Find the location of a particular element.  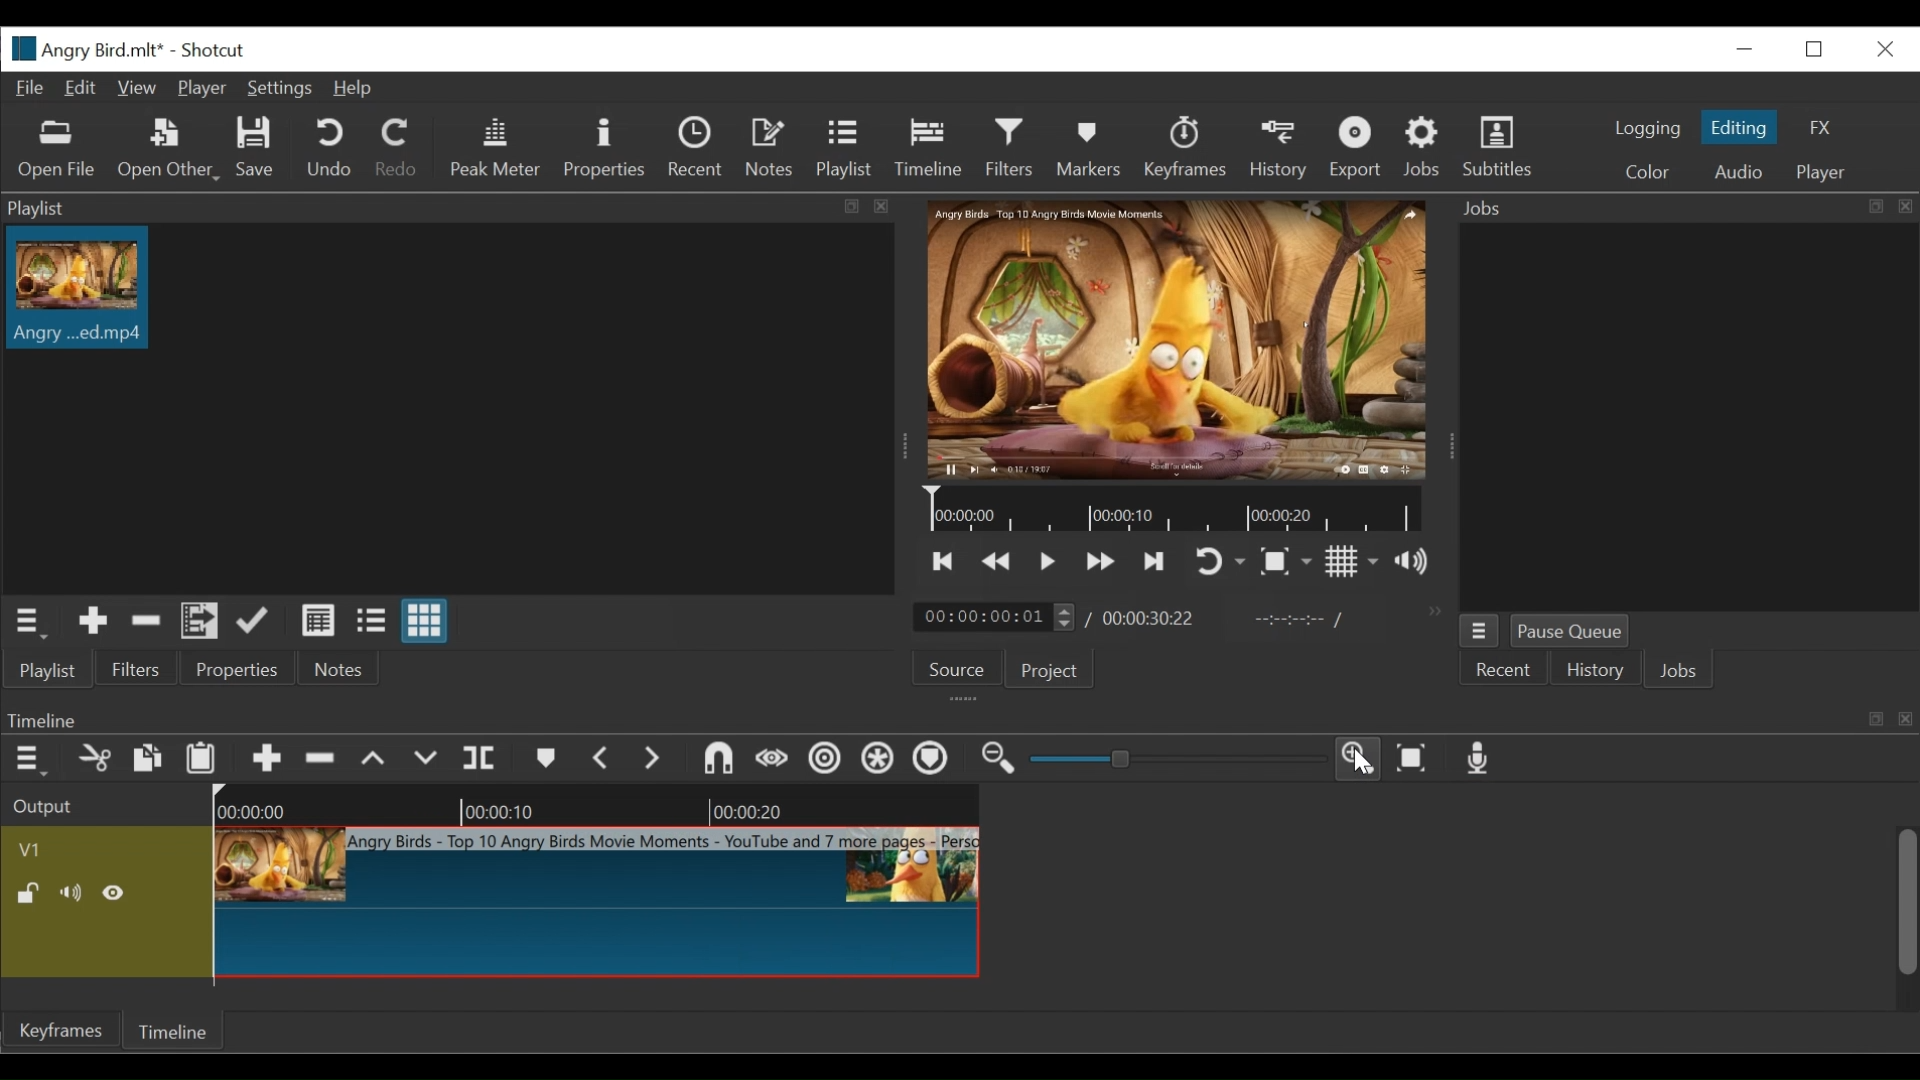

Notes is located at coordinates (769, 147).